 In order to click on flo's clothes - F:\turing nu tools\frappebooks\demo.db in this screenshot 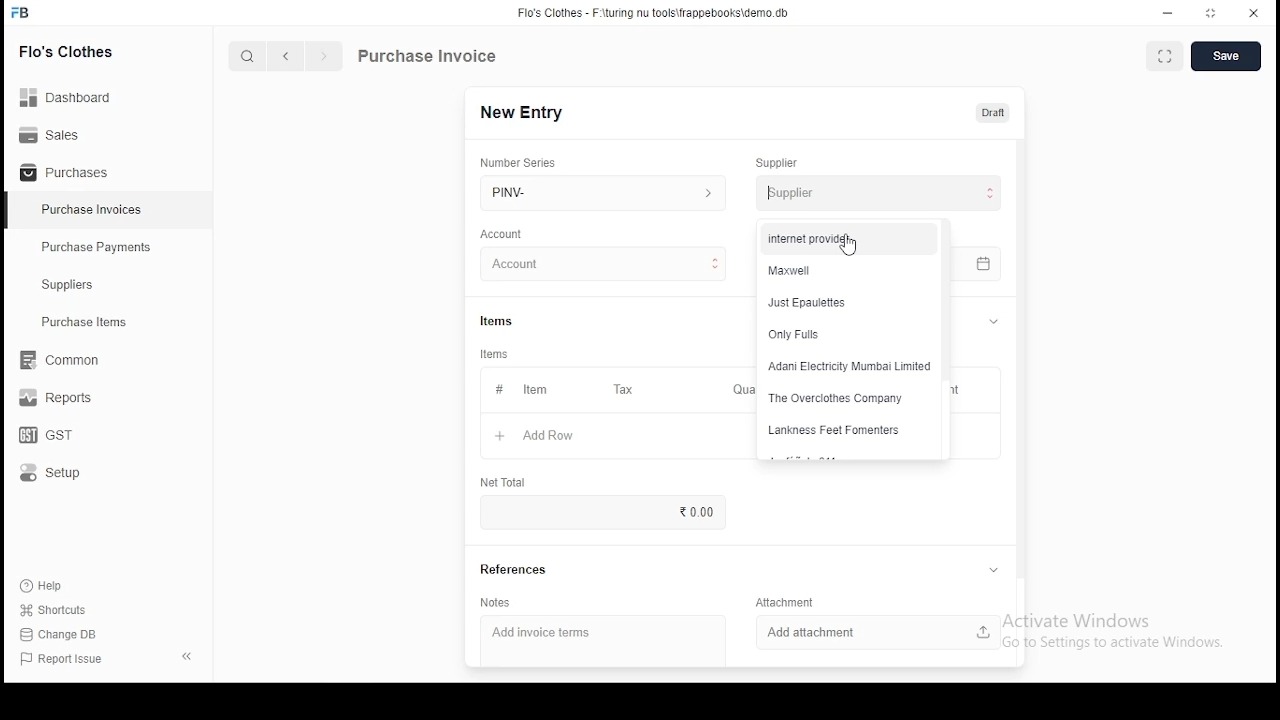, I will do `click(654, 13)`.